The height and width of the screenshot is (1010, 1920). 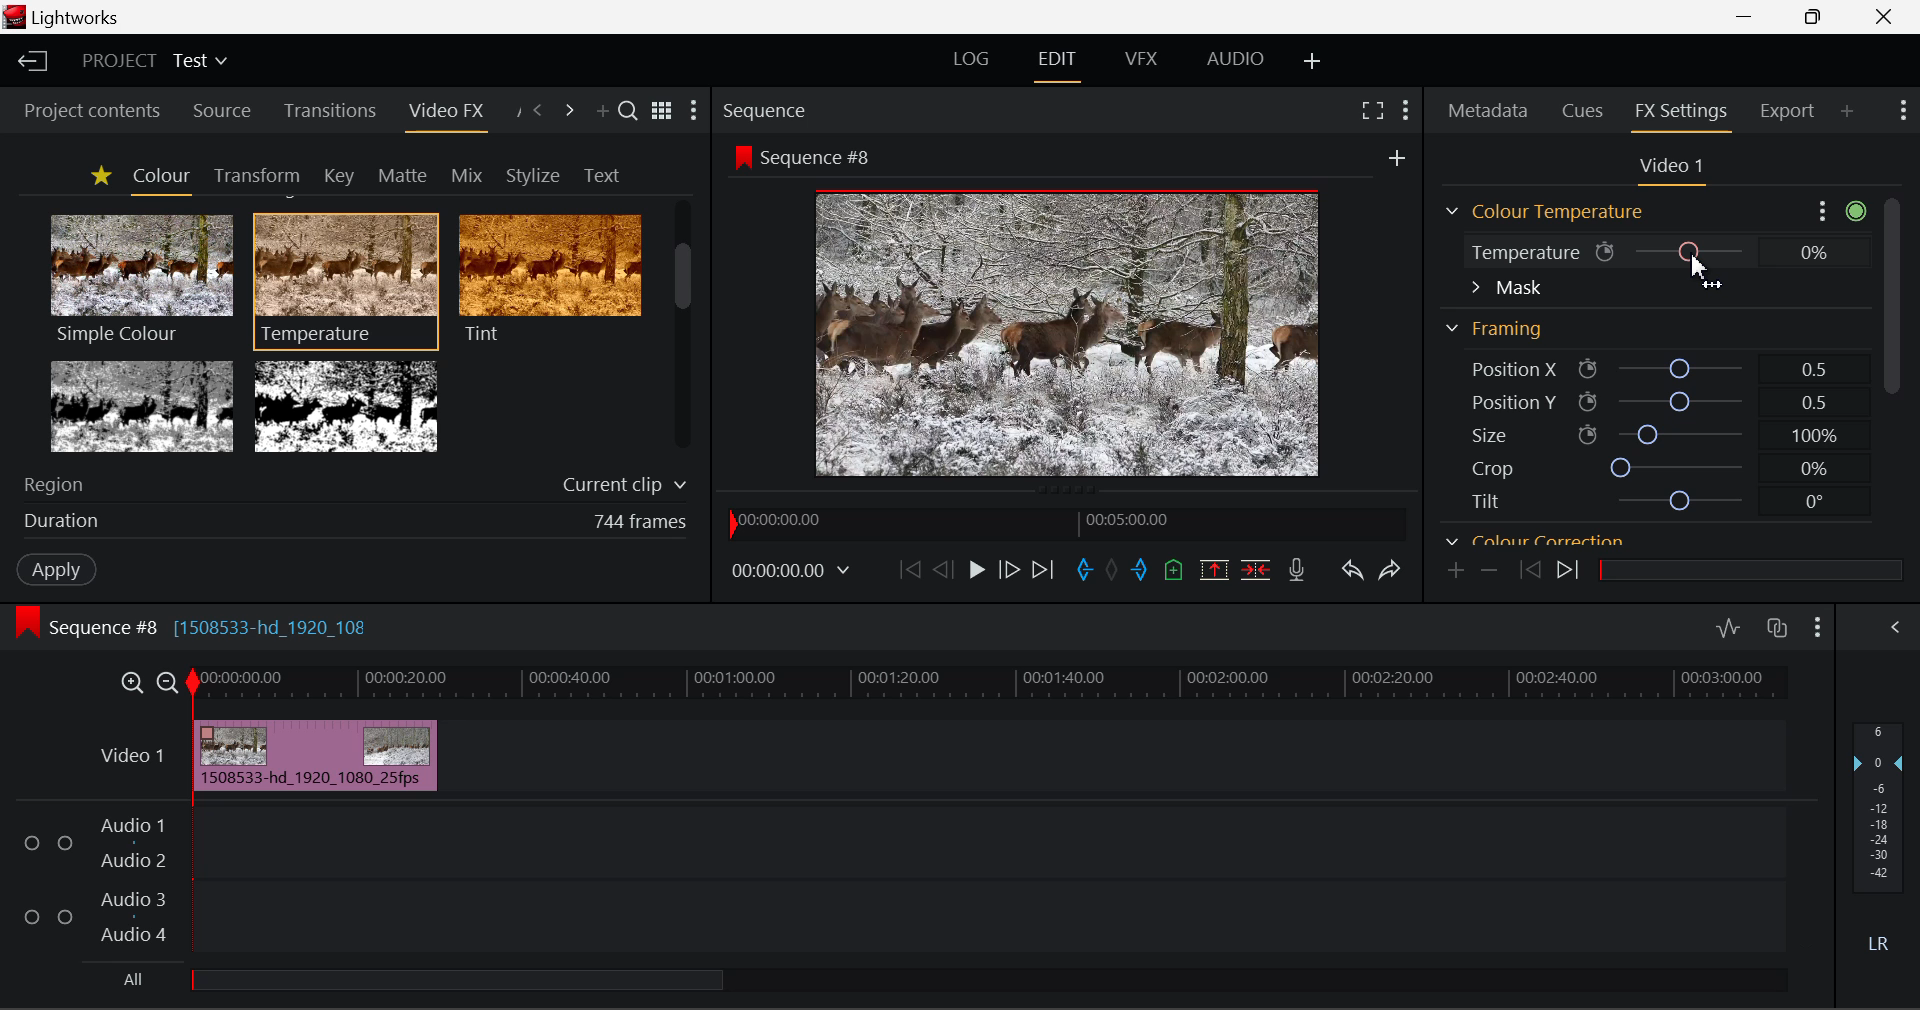 What do you see at coordinates (1680, 466) in the screenshot?
I see `crop` at bounding box center [1680, 466].